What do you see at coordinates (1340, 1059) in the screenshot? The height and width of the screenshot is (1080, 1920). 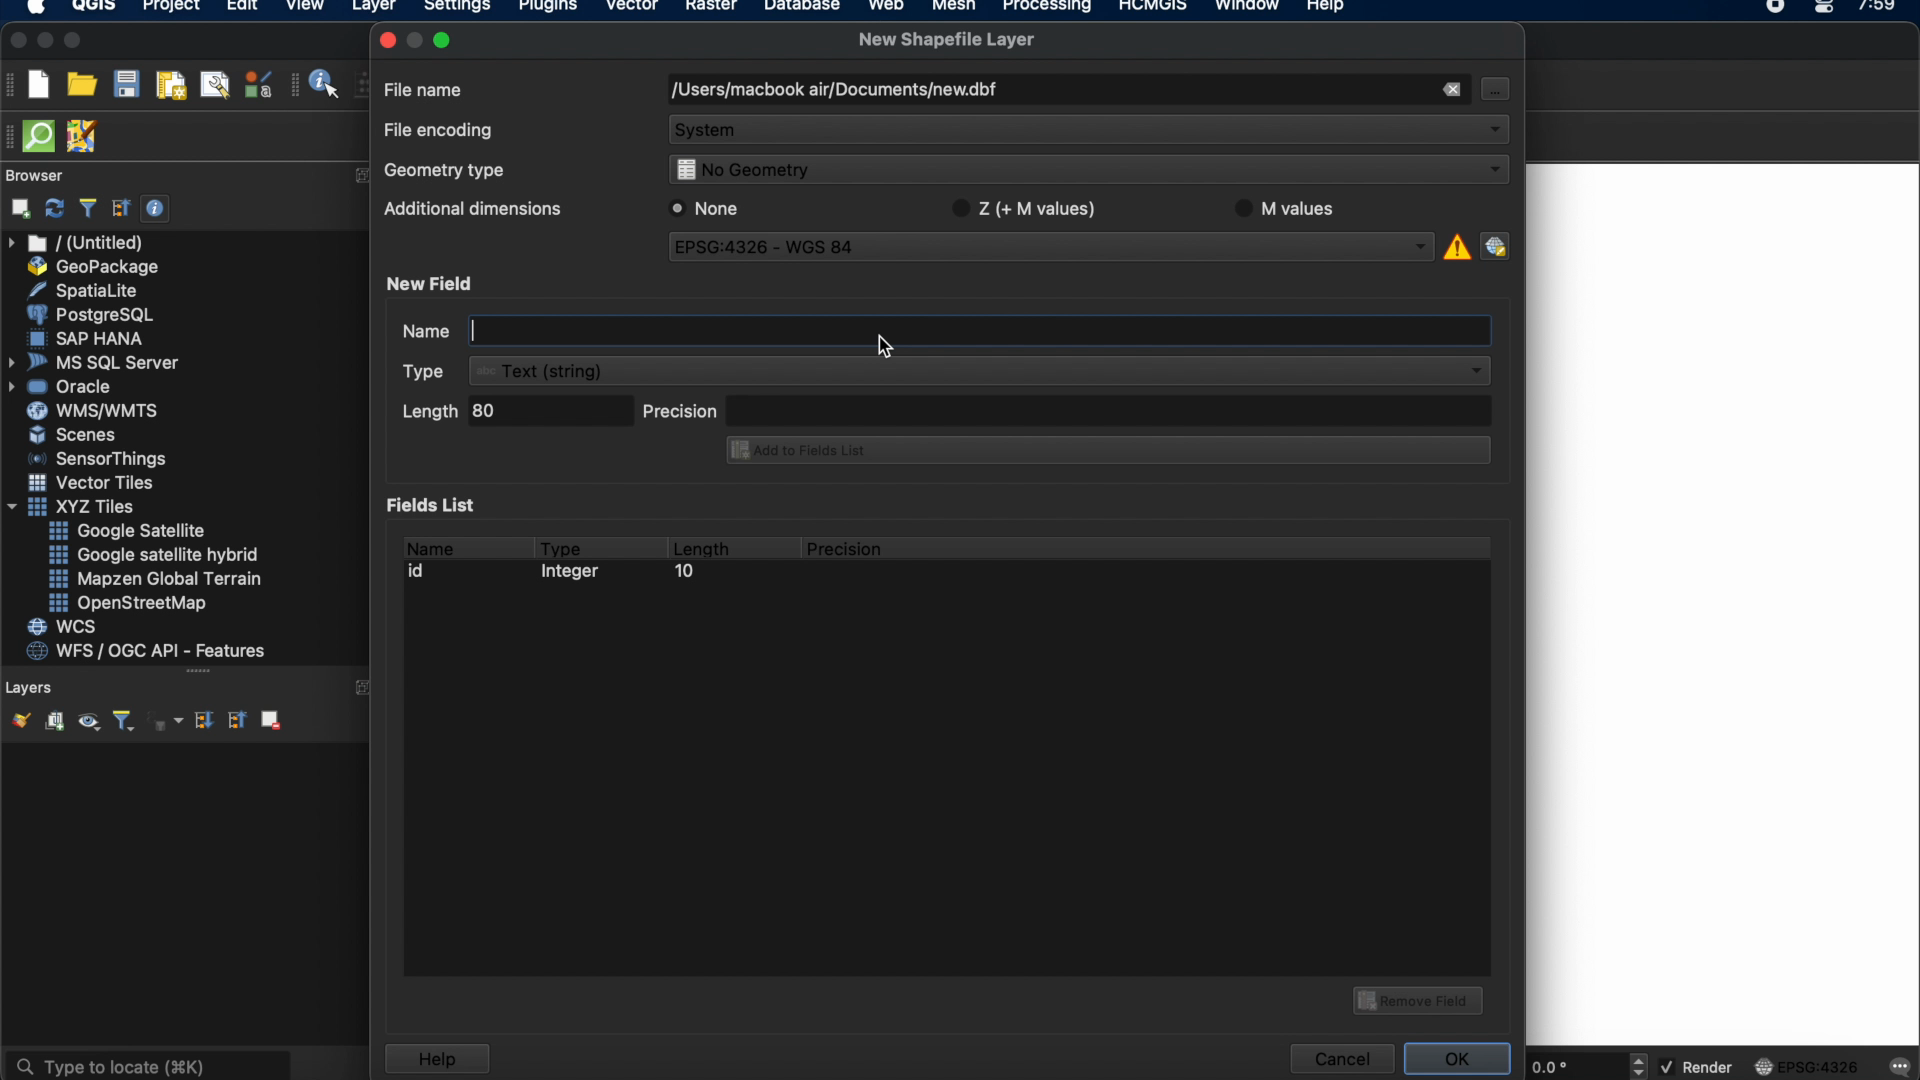 I see `cancel` at bounding box center [1340, 1059].